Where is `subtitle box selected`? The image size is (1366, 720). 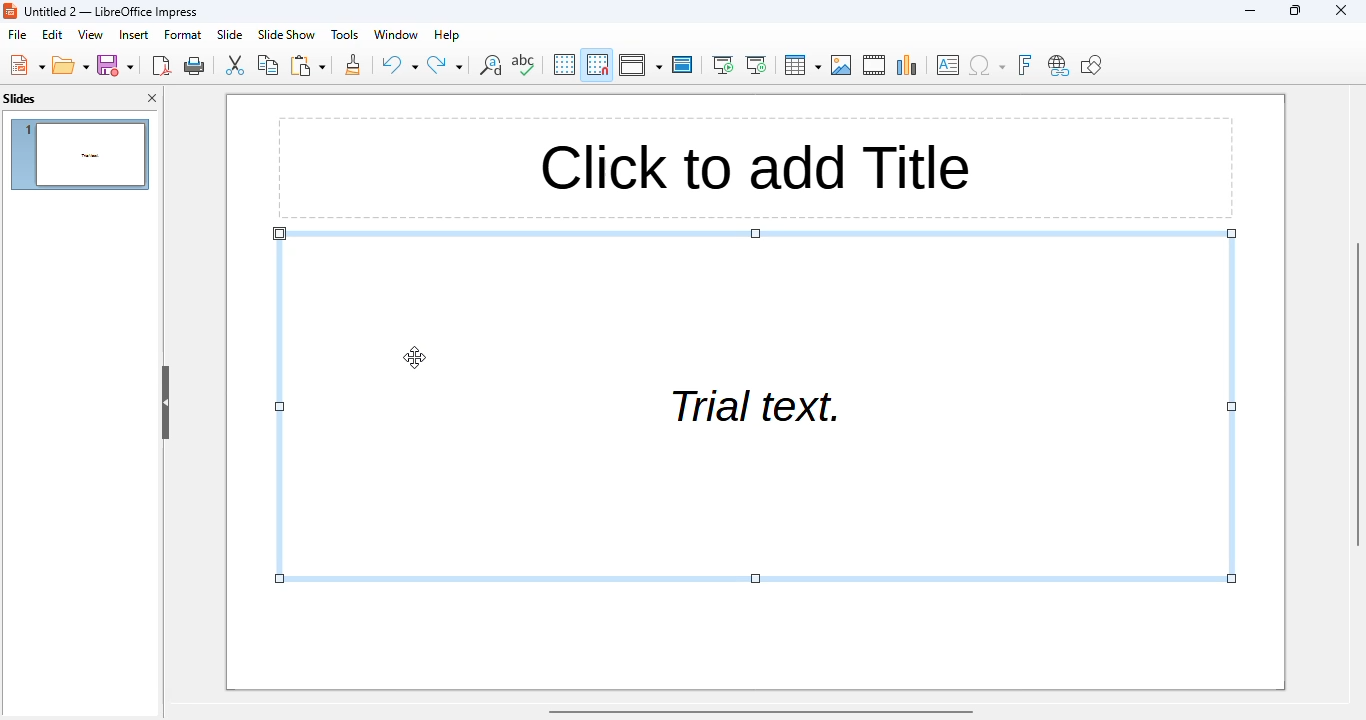
subtitle box selected is located at coordinates (753, 406).